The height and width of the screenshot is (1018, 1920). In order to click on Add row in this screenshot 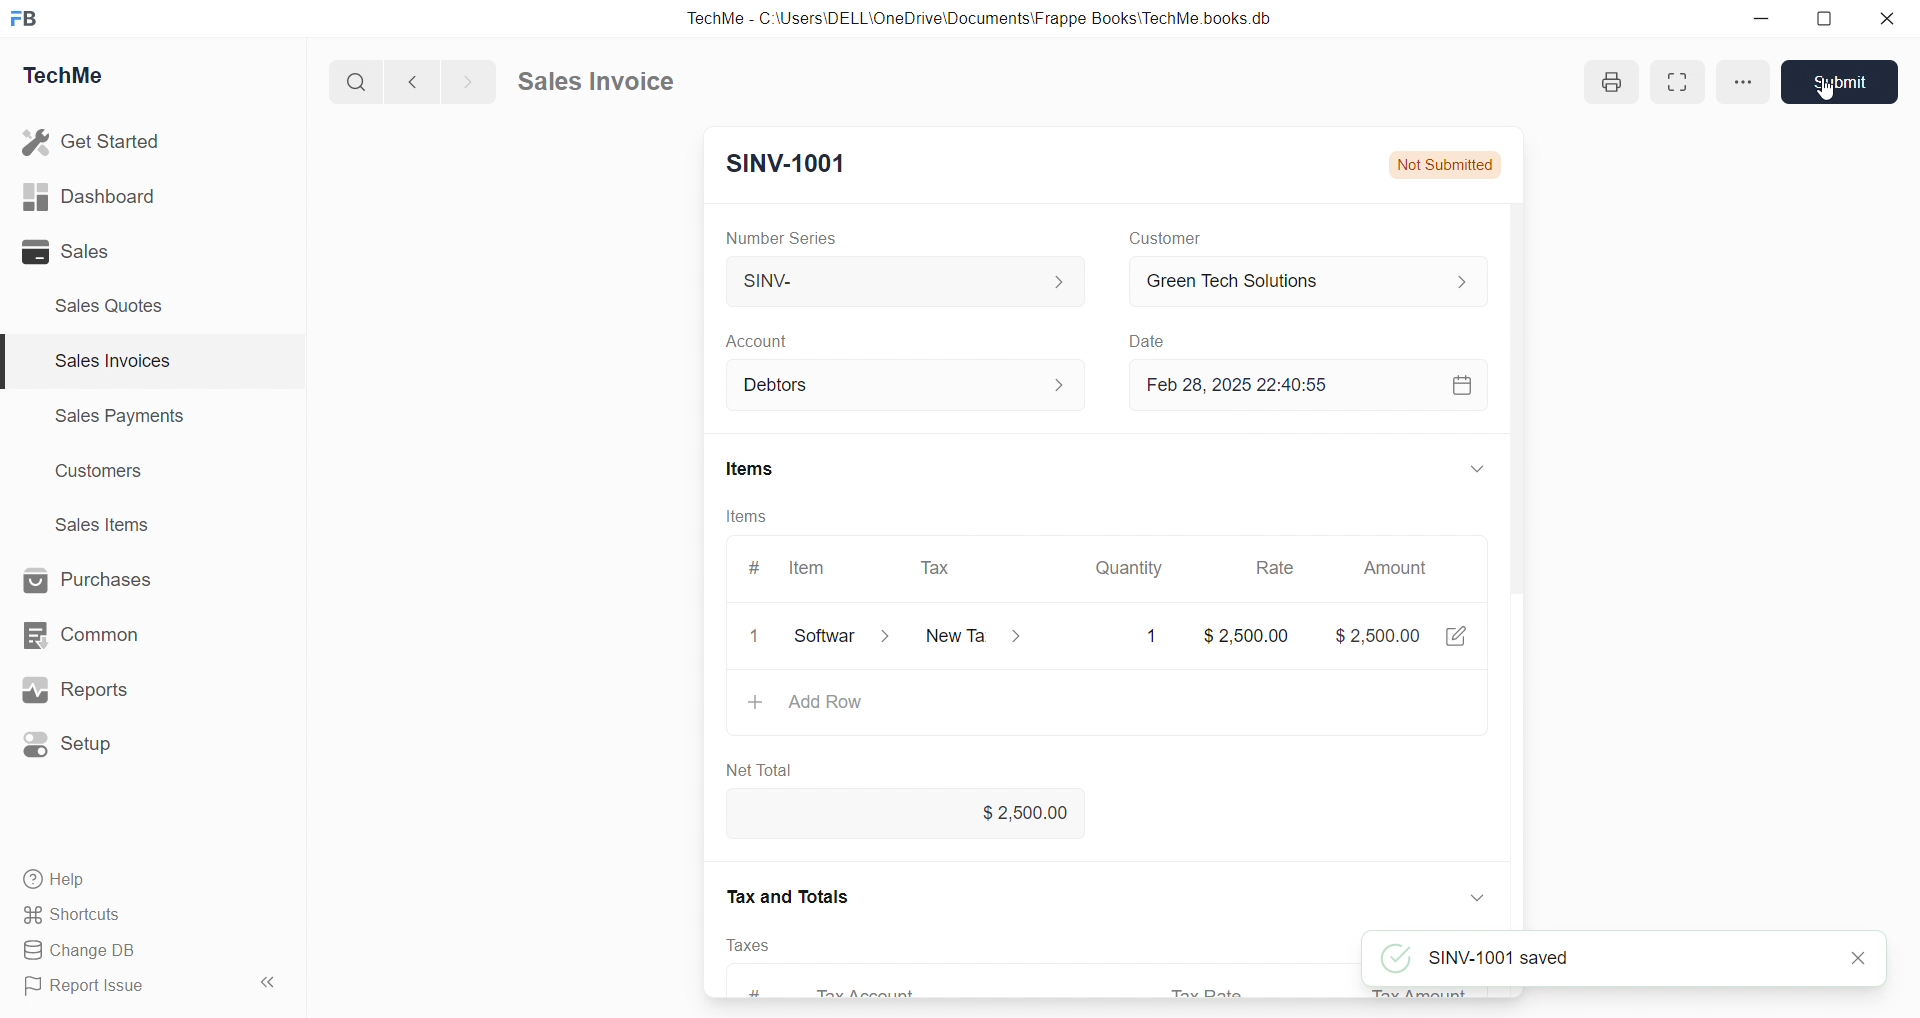, I will do `click(839, 703)`.